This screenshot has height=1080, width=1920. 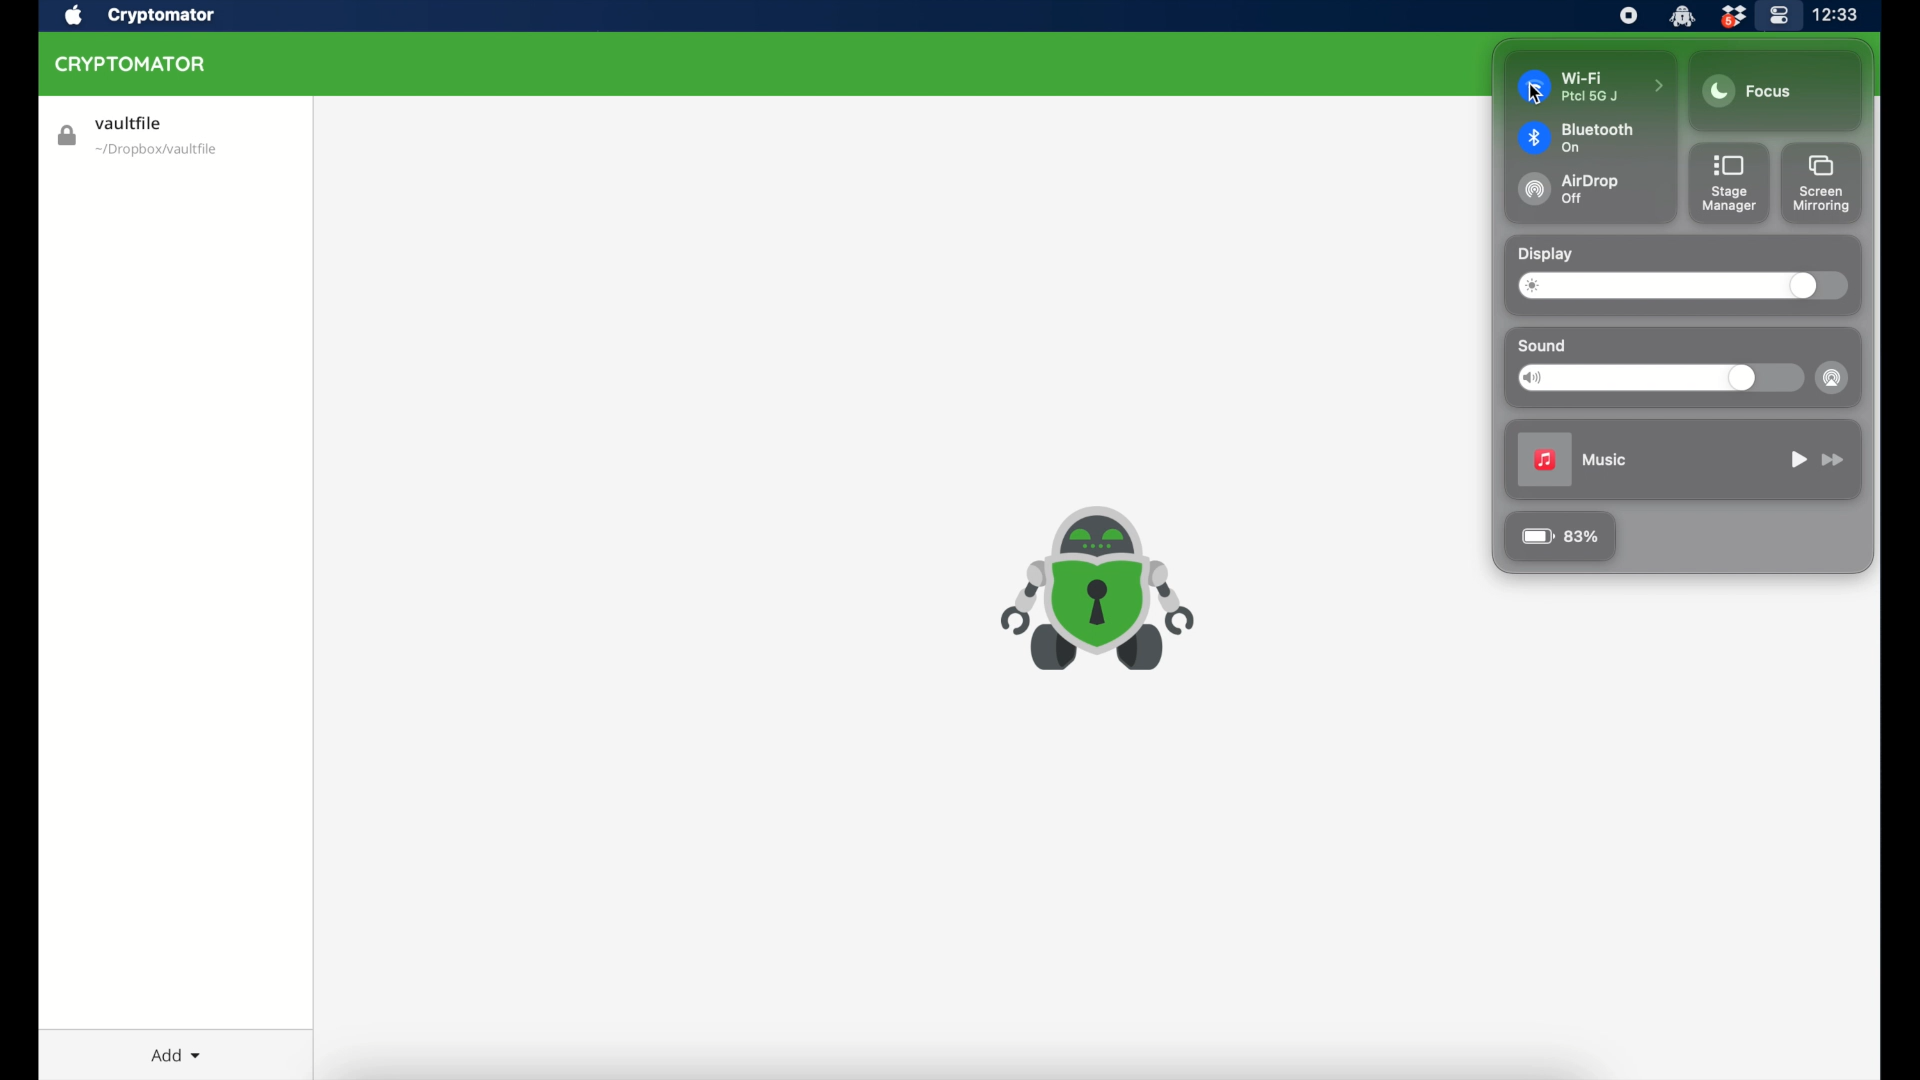 I want to click on focus, so click(x=1750, y=92).